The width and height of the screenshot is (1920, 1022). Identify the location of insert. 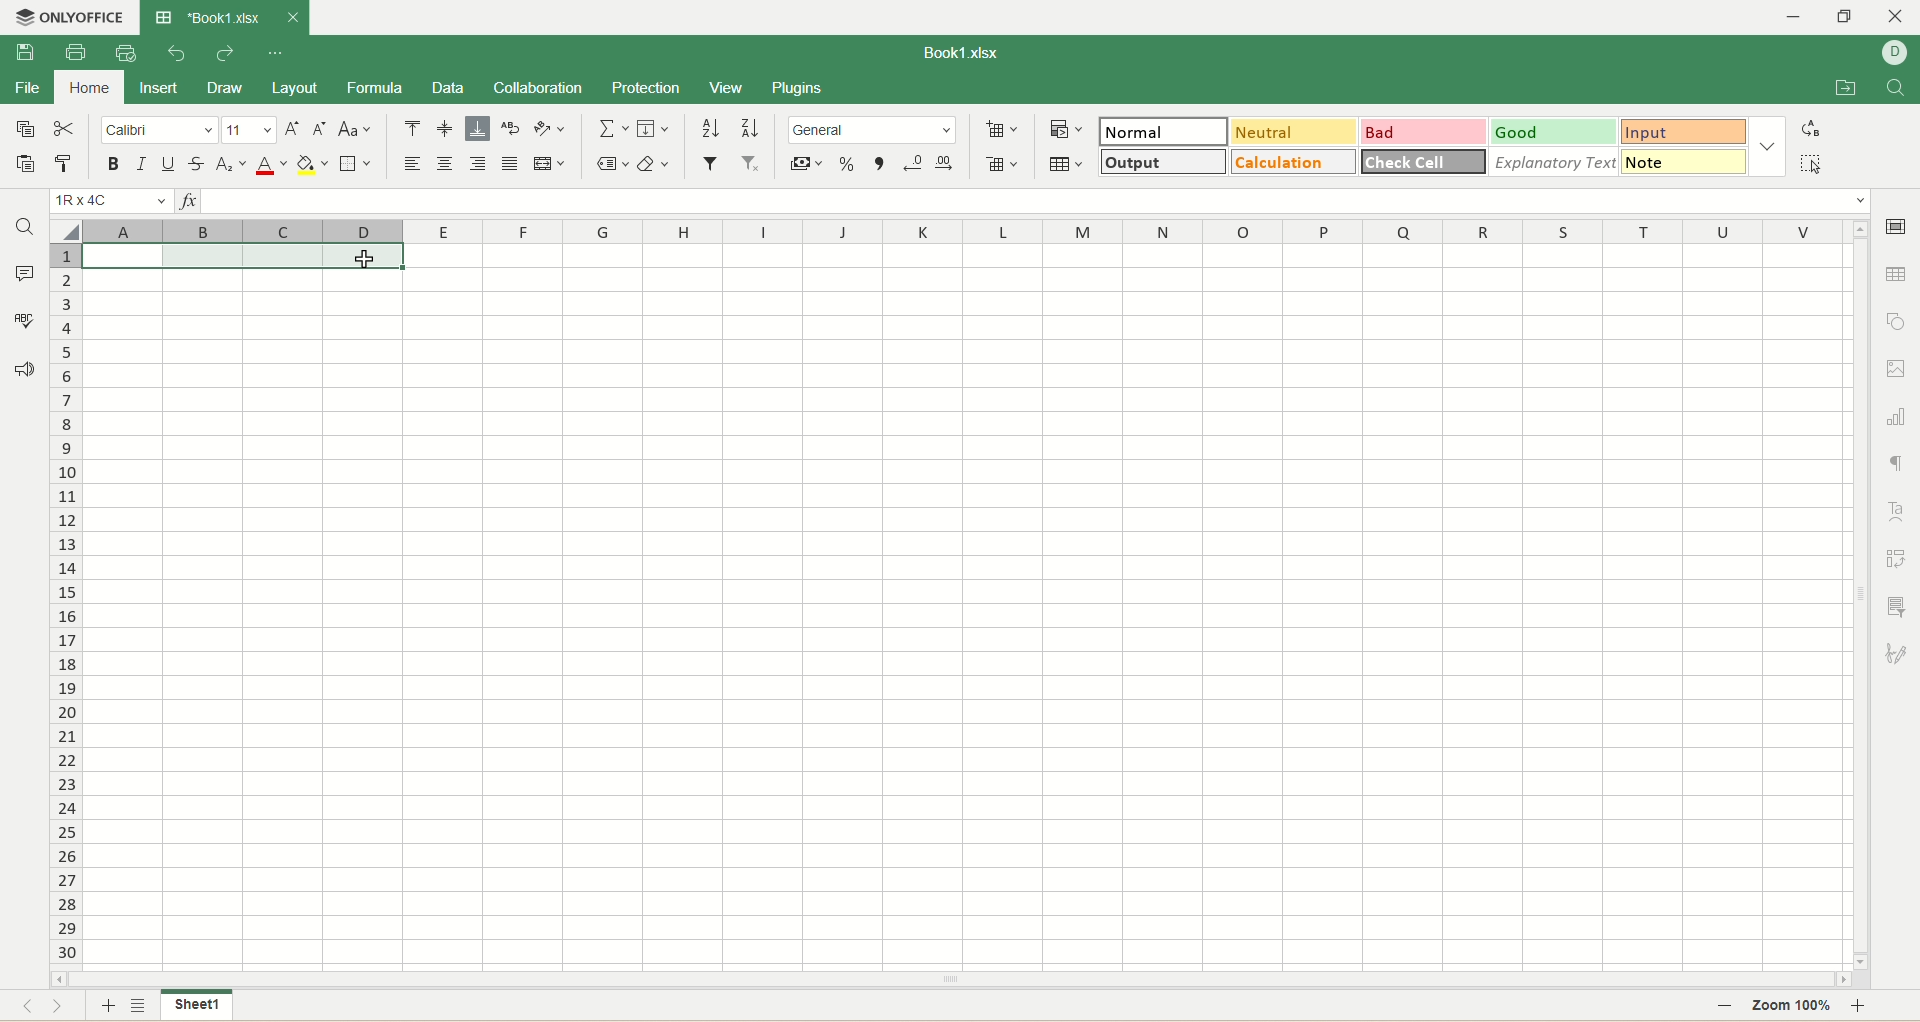
(158, 87).